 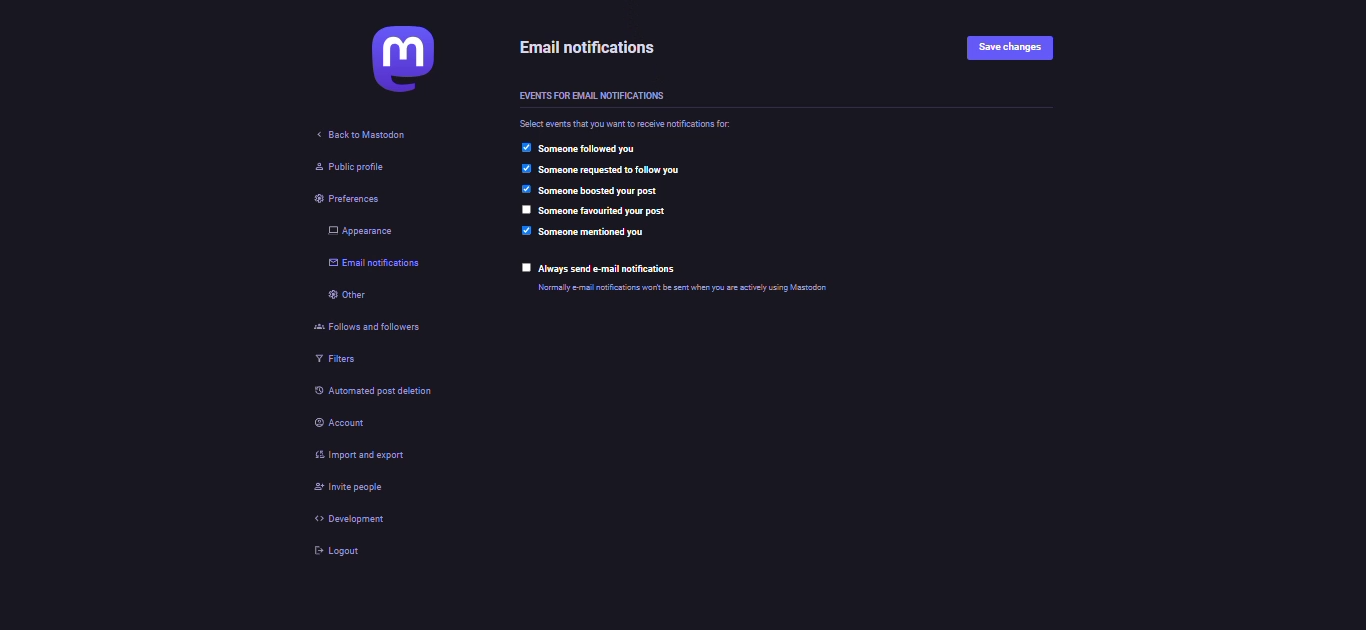 I want to click on filters, so click(x=326, y=361).